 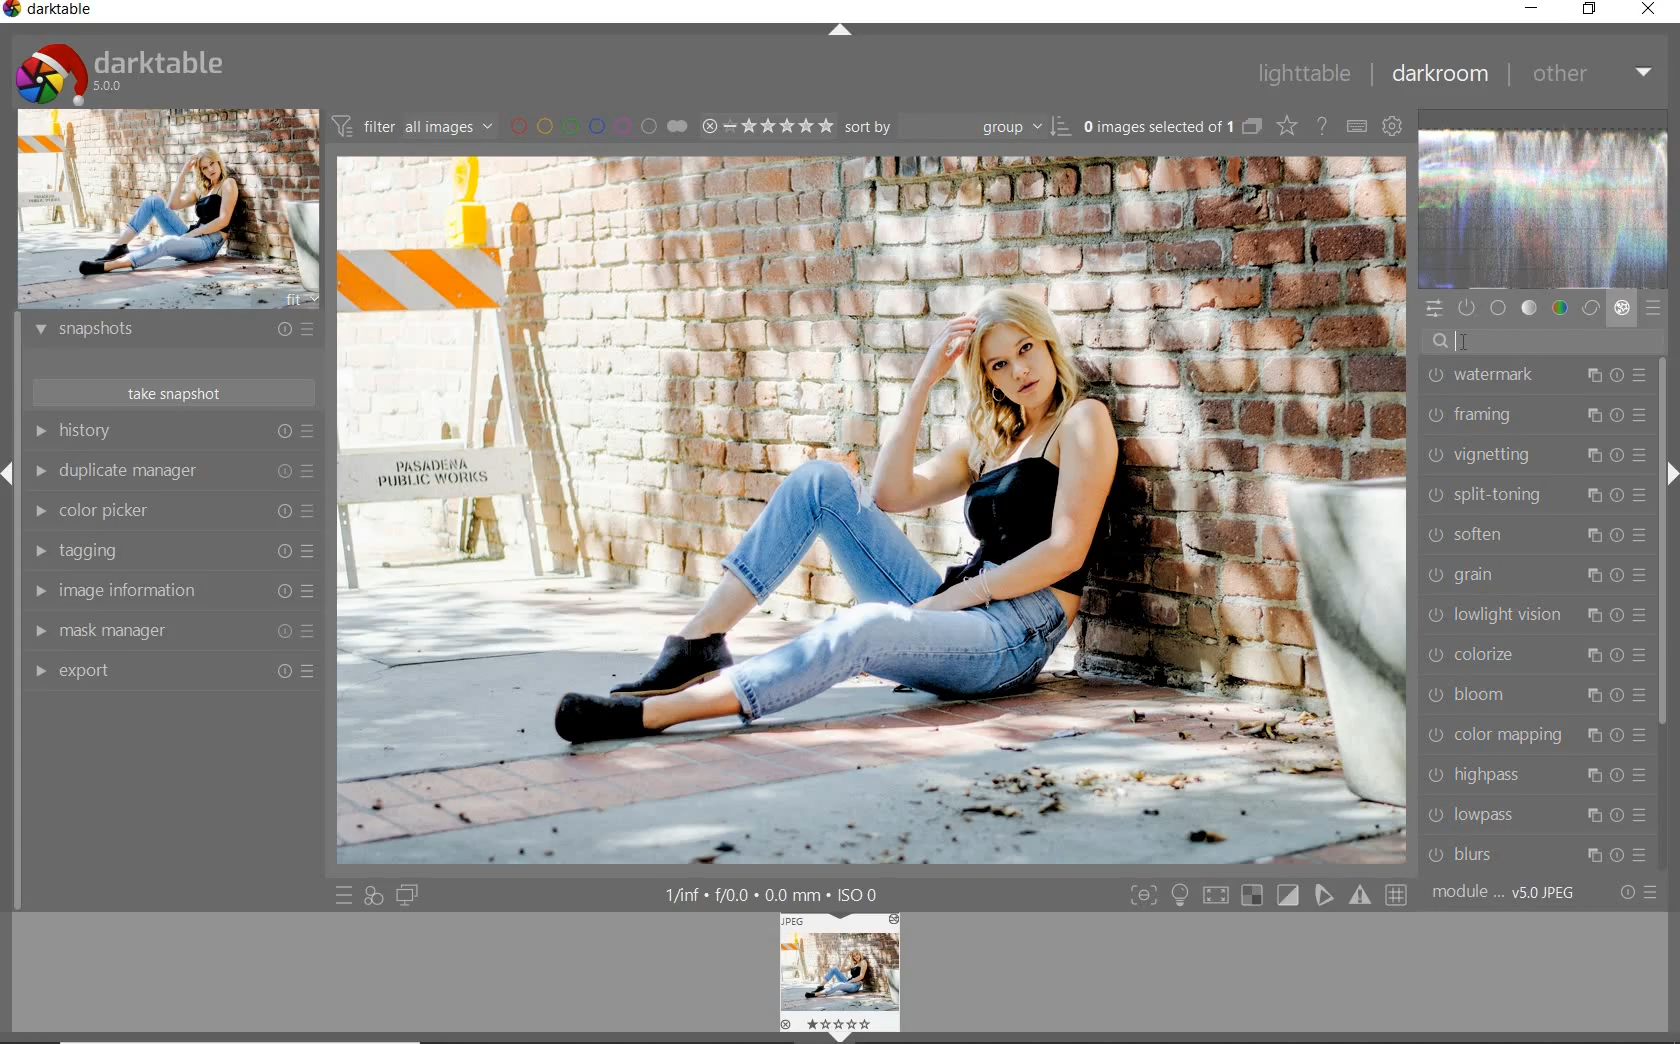 I want to click on quick access for applying any of your styles, so click(x=374, y=896).